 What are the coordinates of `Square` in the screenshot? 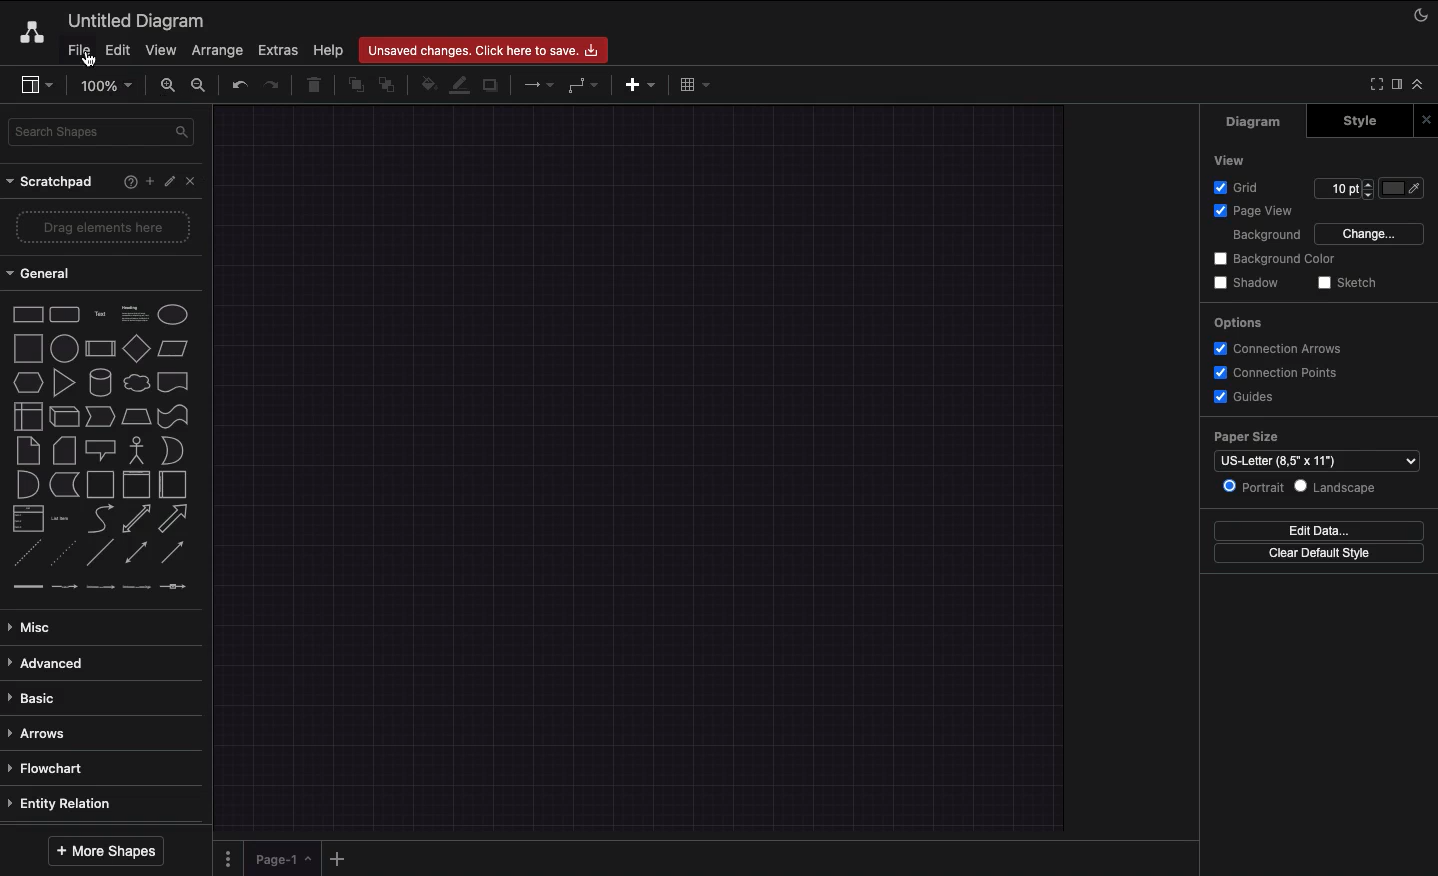 It's located at (26, 348).